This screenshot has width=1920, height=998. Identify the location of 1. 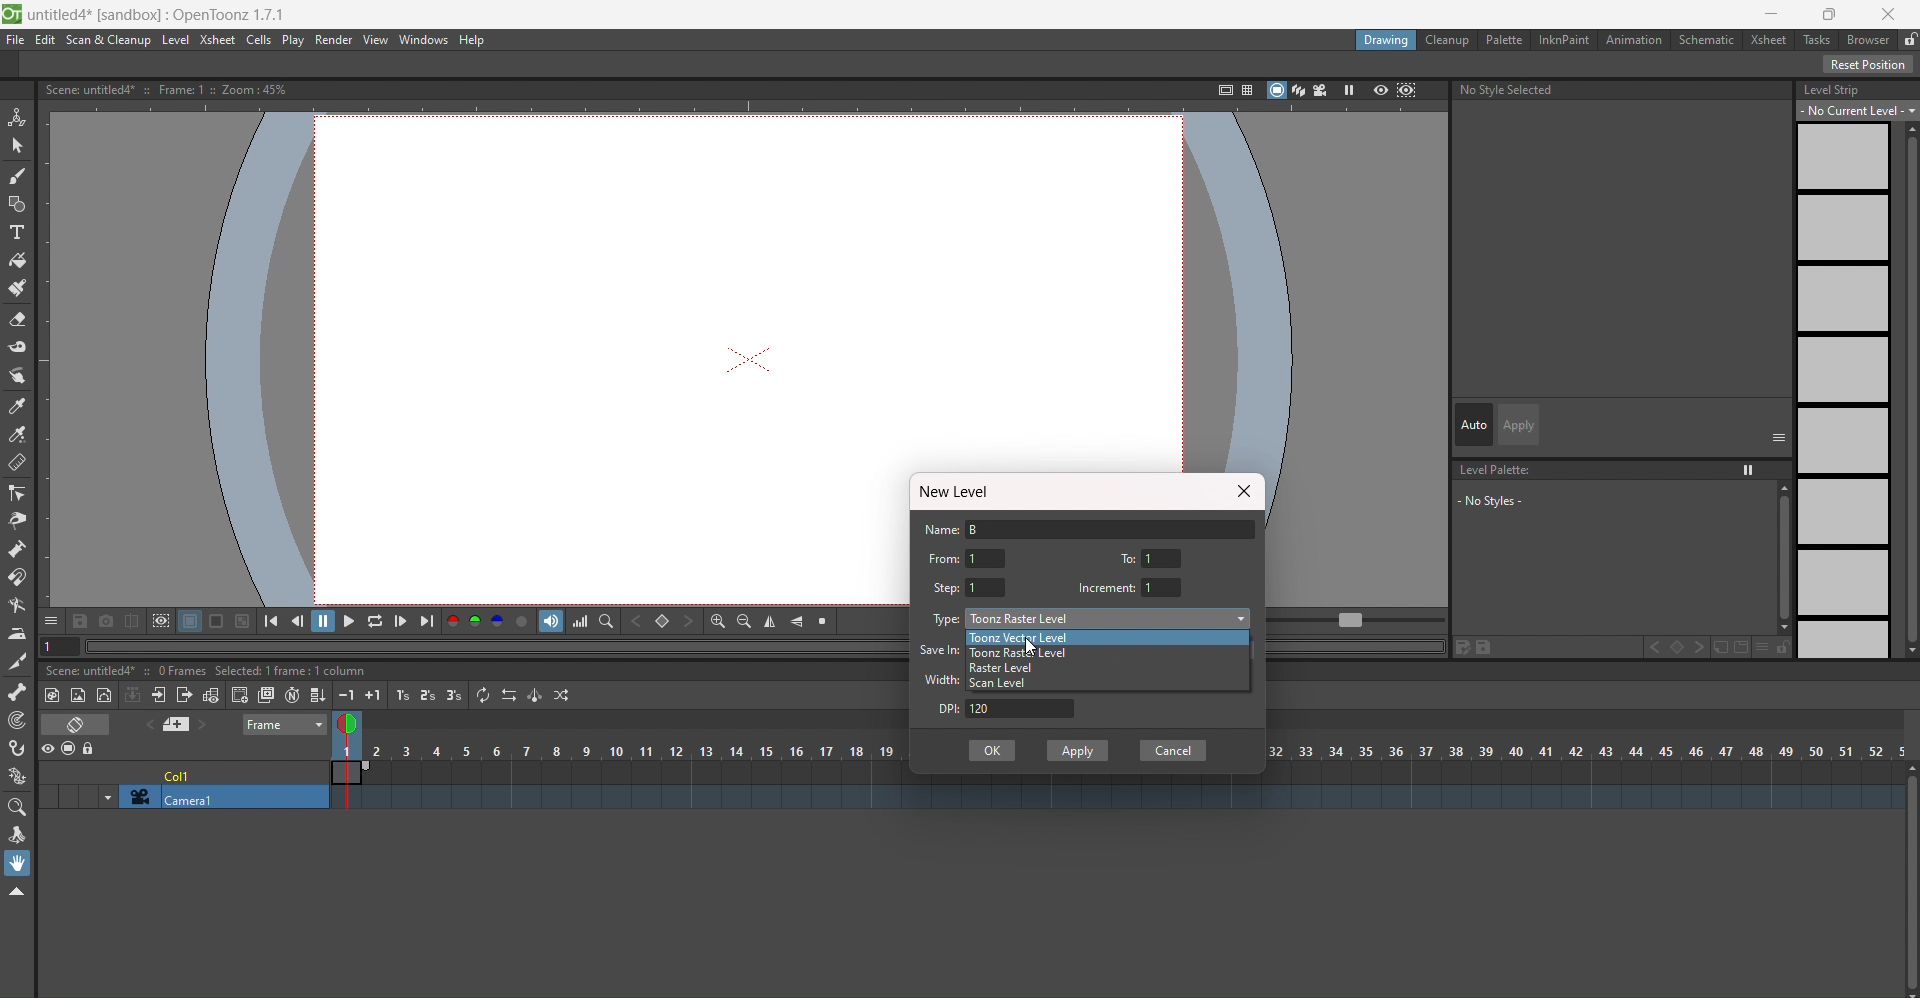
(1164, 558).